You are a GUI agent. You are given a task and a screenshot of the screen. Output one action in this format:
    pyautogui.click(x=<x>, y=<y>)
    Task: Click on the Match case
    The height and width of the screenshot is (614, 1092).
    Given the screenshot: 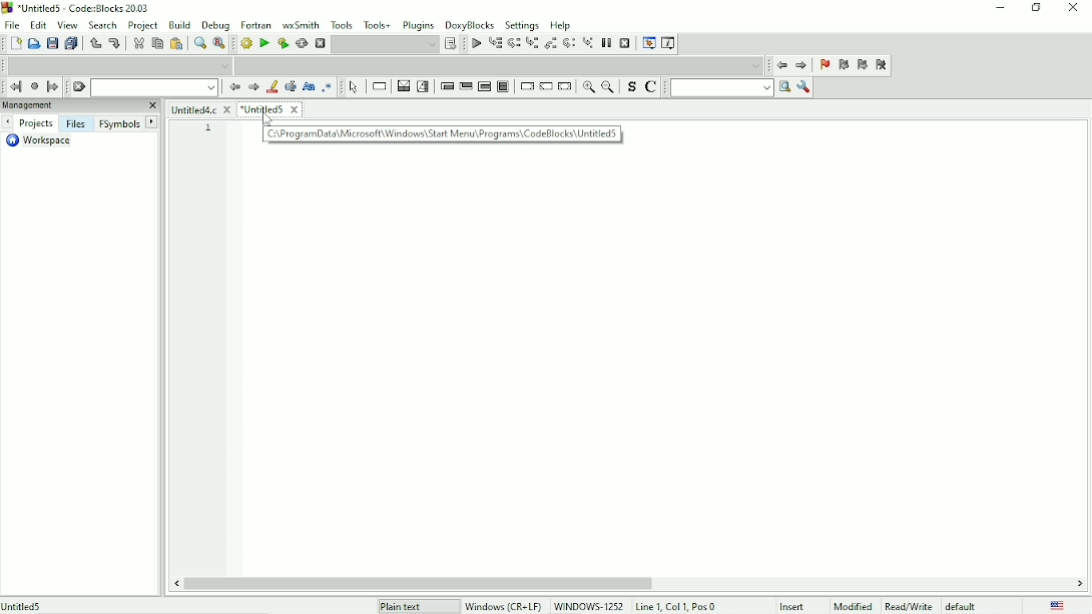 What is the action you would take?
    pyautogui.click(x=309, y=87)
    